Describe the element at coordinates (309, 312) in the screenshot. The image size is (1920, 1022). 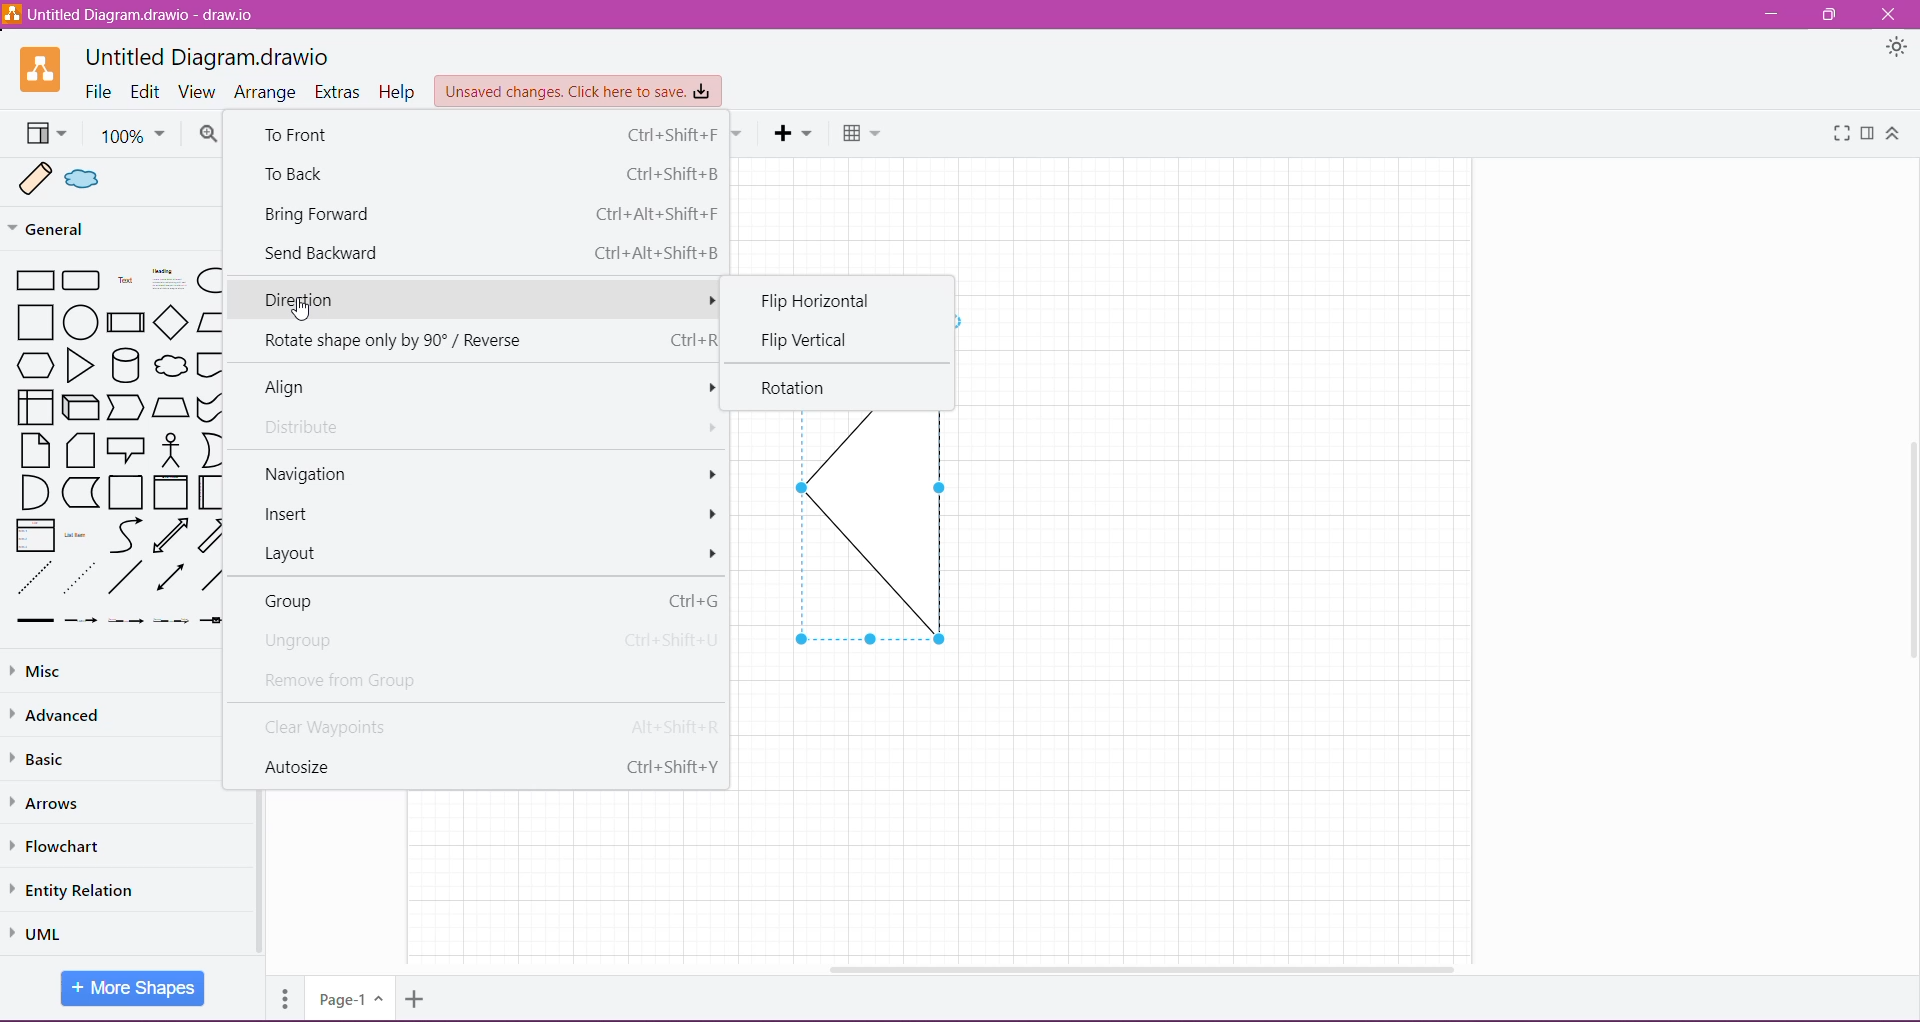
I see `Cursor hovering on direction` at that location.